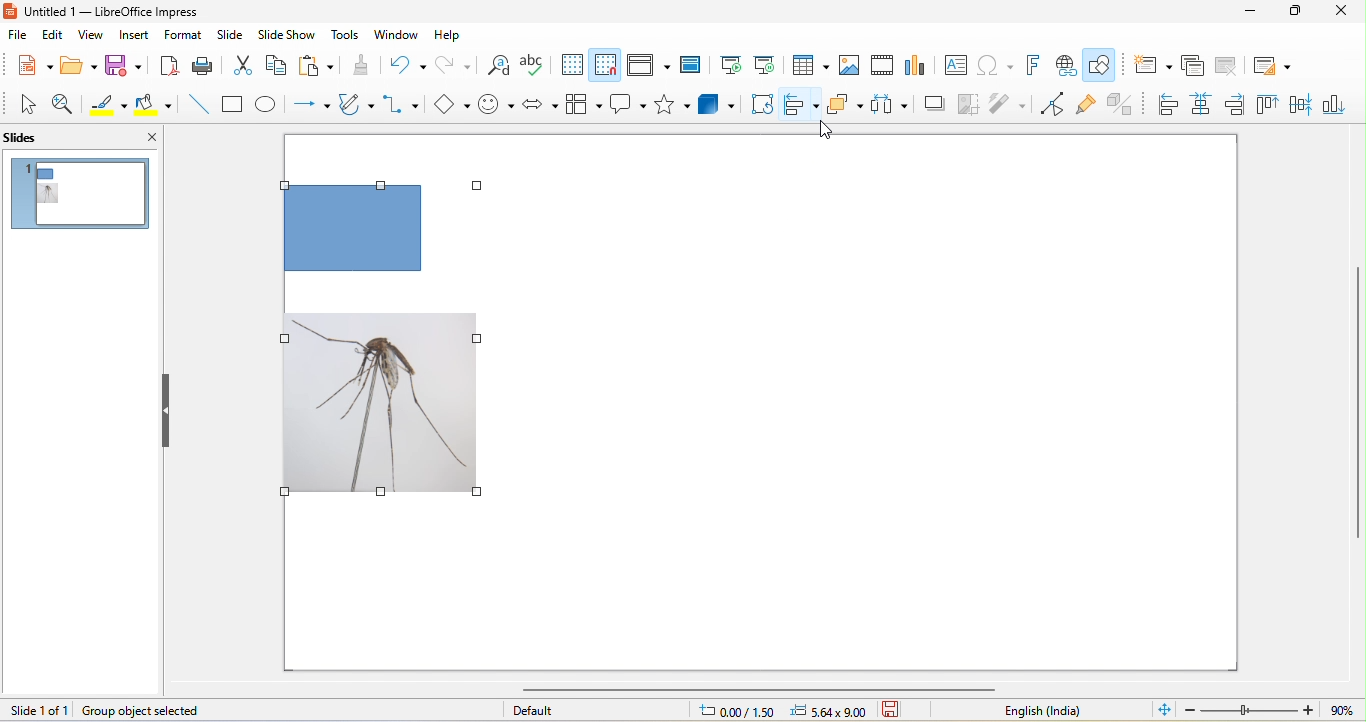 The width and height of the screenshot is (1366, 722). I want to click on connectors, so click(402, 106).